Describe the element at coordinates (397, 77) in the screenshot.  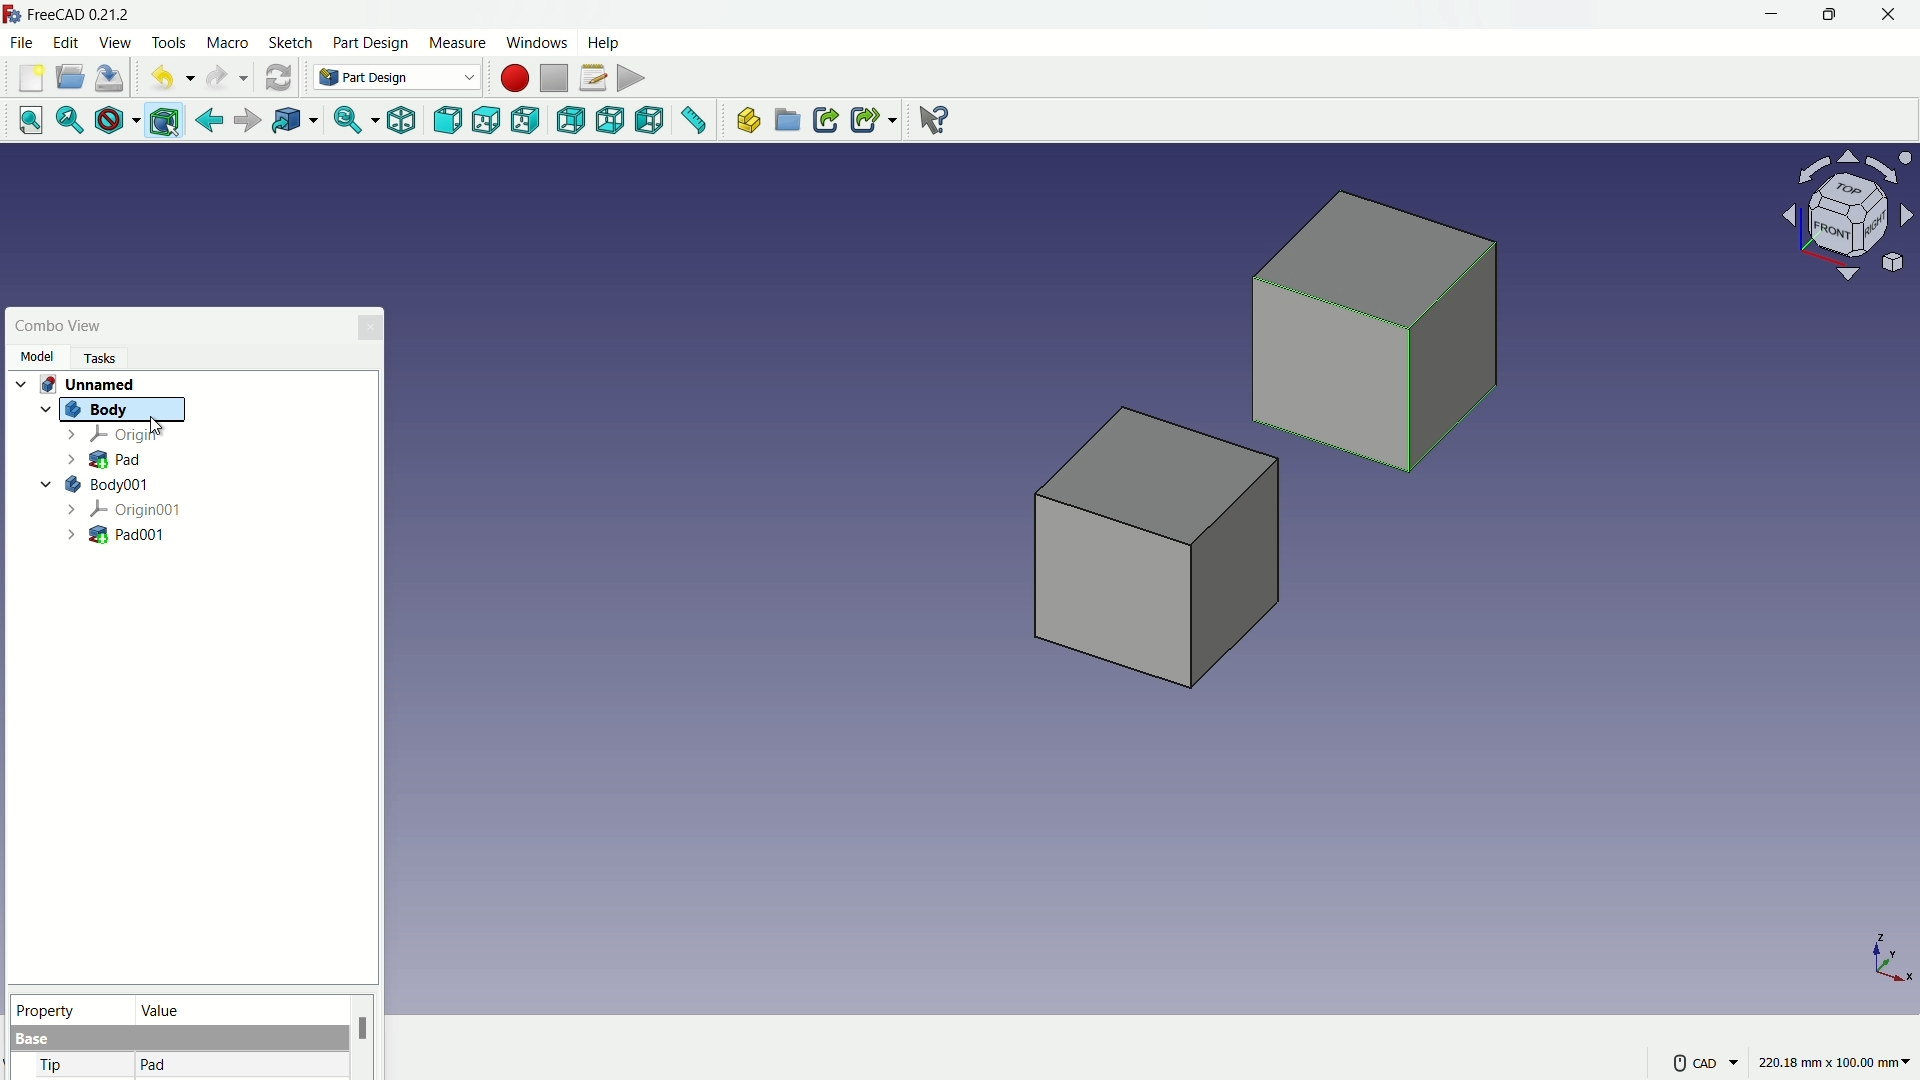
I see `Part Design` at that location.